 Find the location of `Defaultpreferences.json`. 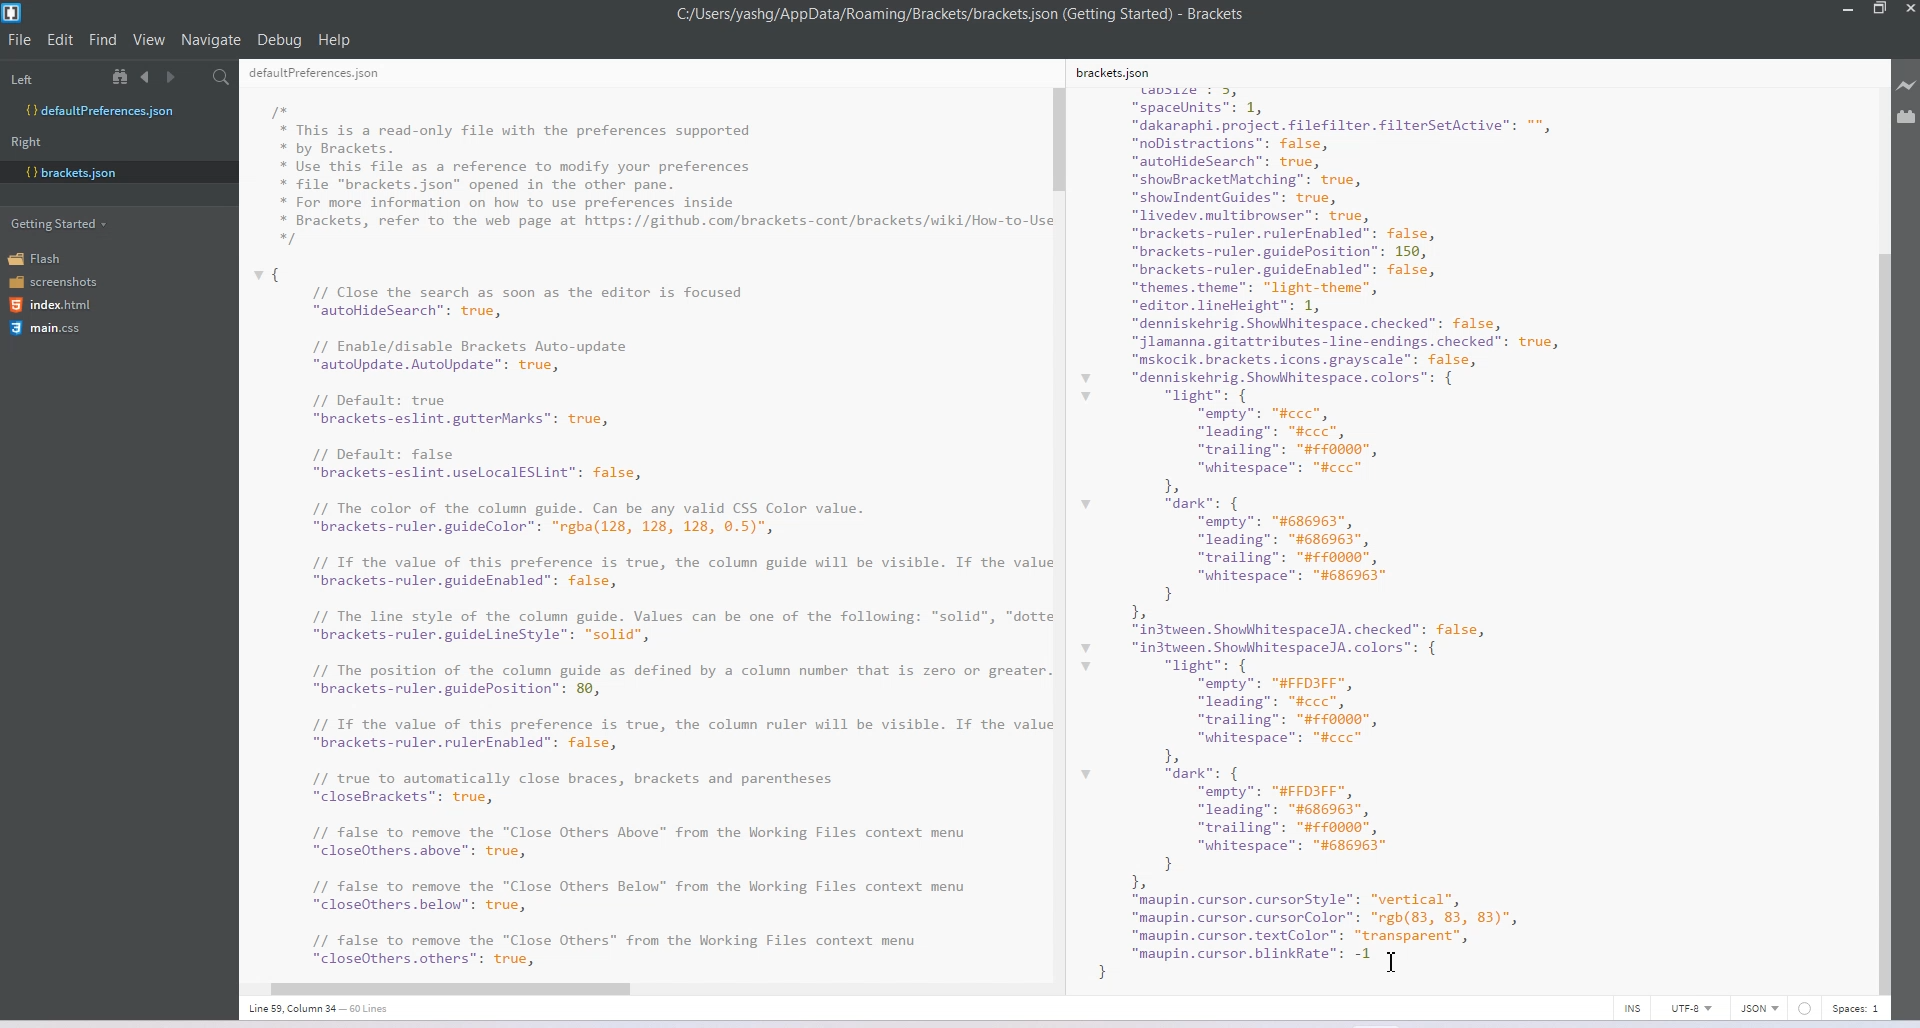

Defaultpreferences.json is located at coordinates (118, 111).